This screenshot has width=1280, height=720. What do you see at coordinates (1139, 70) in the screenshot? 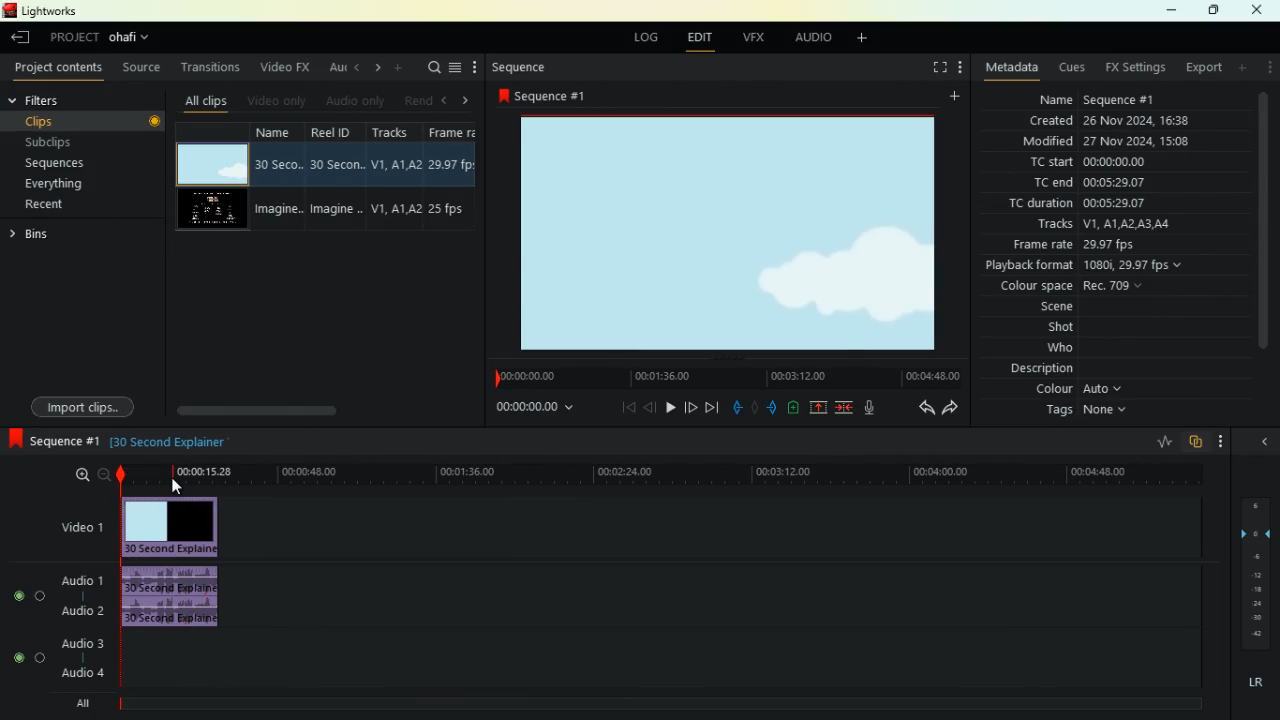
I see `fx setting` at bounding box center [1139, 70].